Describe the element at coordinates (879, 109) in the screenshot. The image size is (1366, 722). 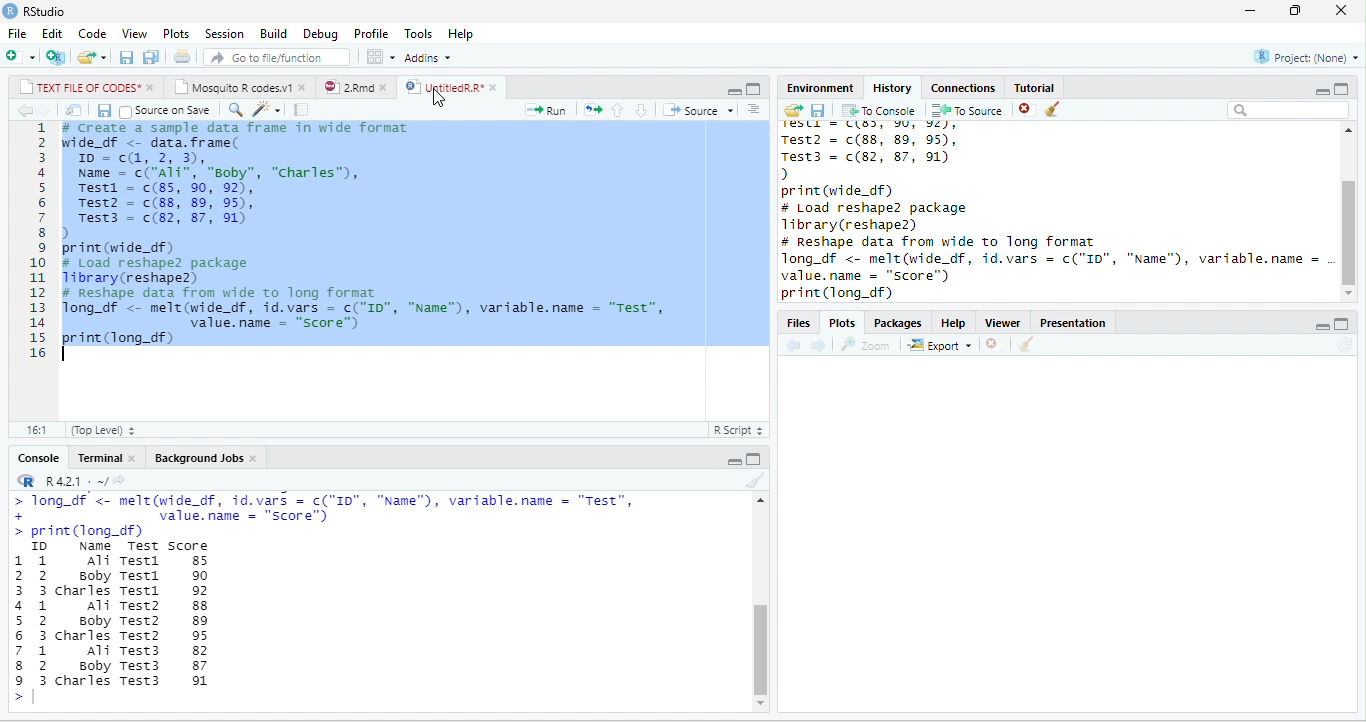
I see `To Console` at that location.